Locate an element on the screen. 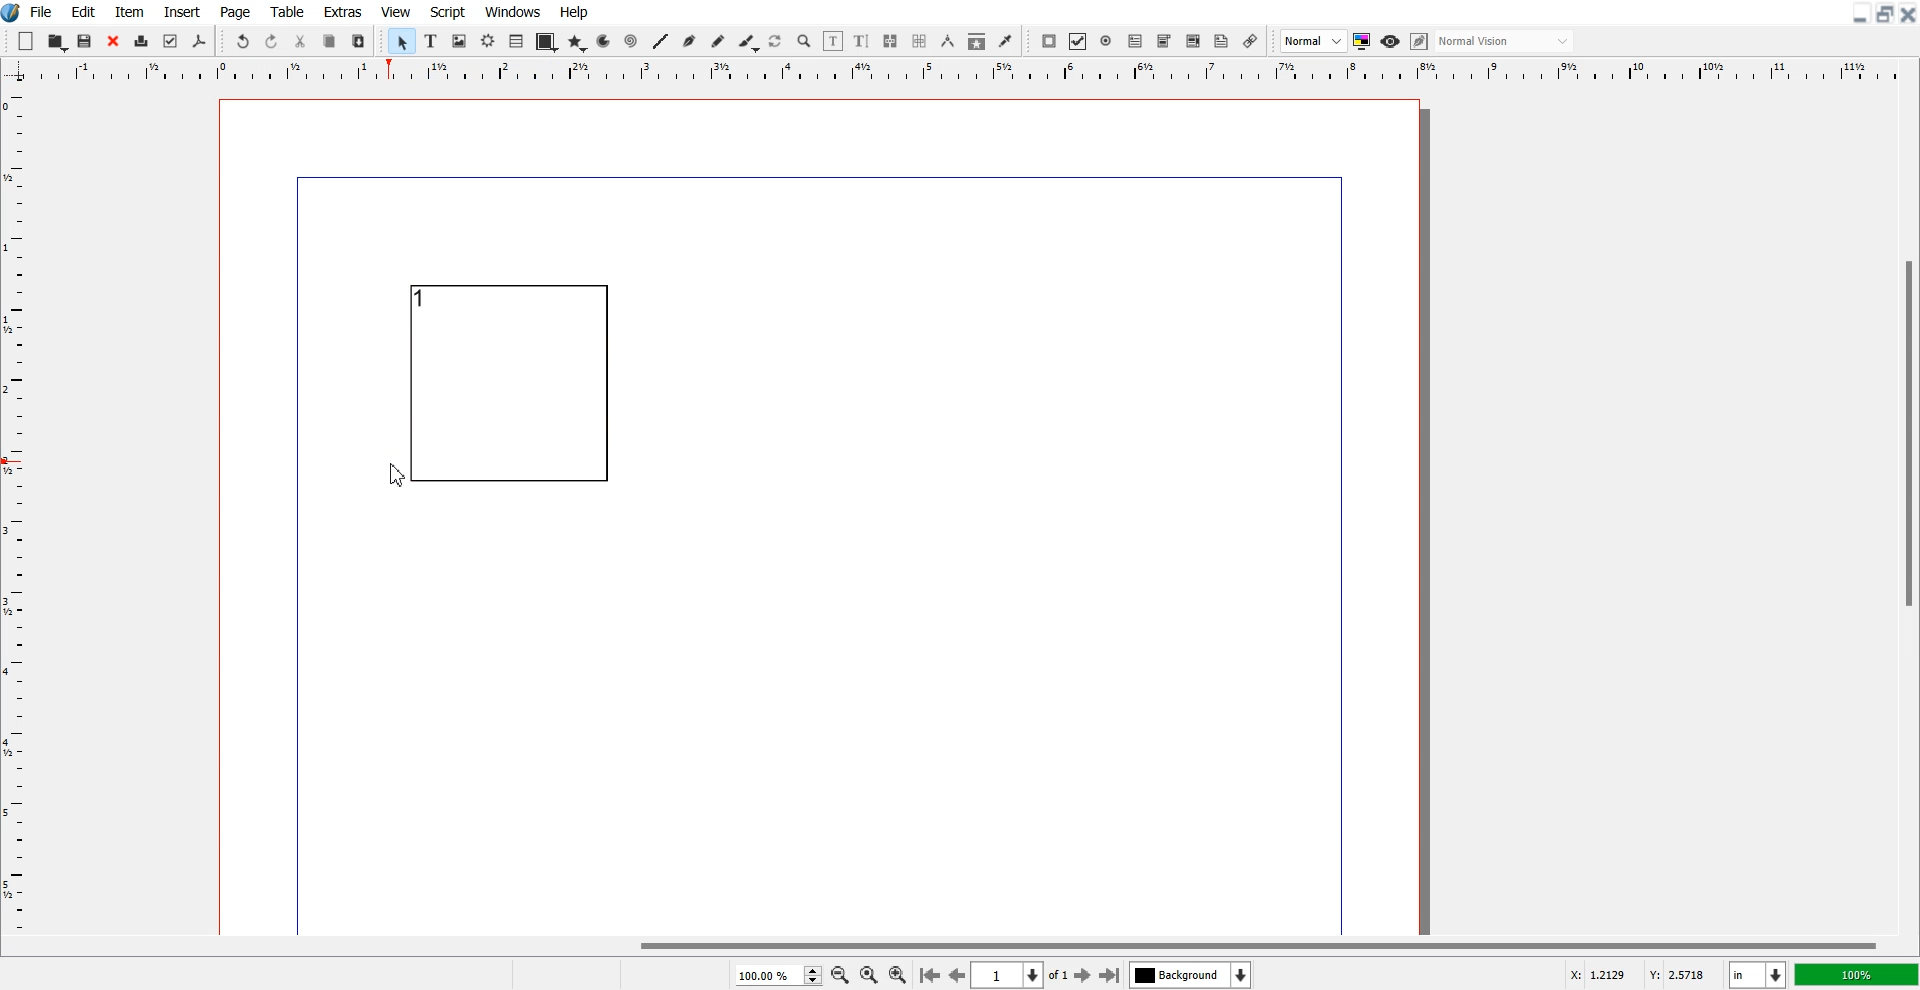 Image resolution: width=1920 pixels, height=990 pixels. Windows is located at coordinates (514, 11).